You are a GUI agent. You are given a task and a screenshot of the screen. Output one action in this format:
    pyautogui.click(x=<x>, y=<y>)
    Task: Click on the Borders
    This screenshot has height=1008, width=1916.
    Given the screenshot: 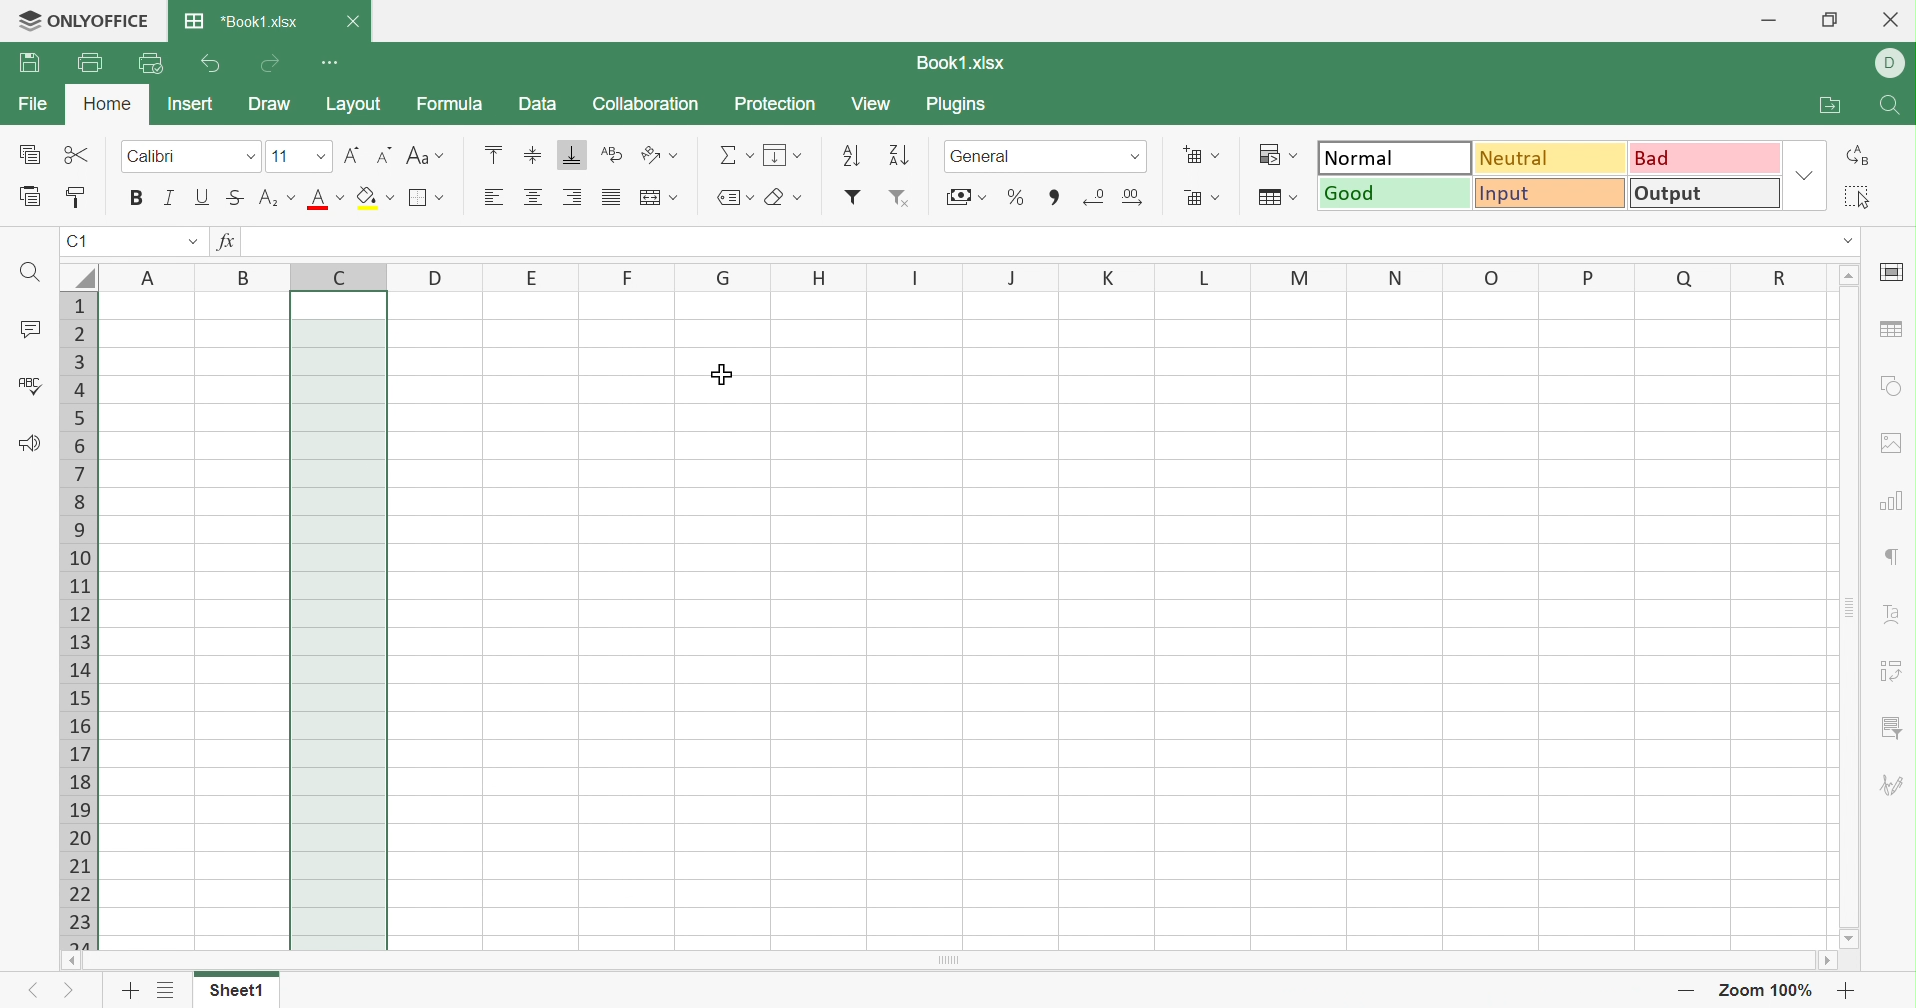 What is the action you would take?
    pyautogui.click(x=417, y=199)
    